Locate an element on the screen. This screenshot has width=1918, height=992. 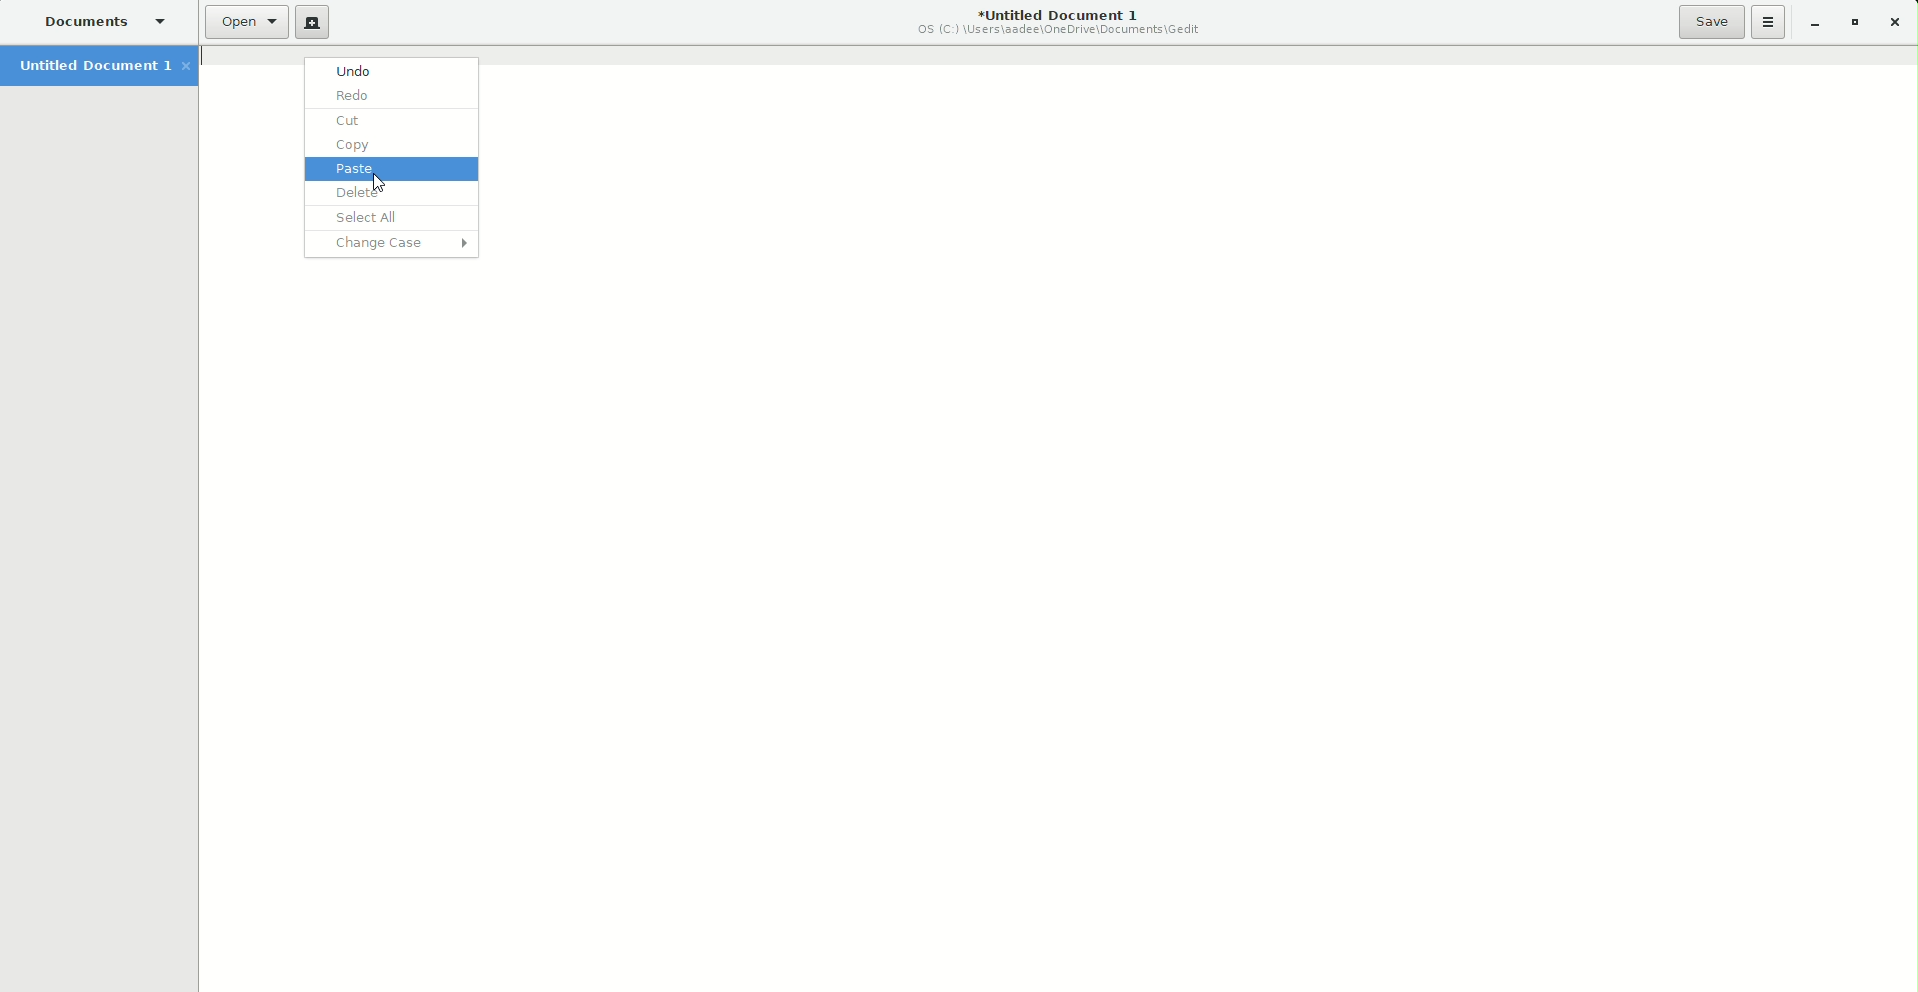
Untitled Document 1 is located at coordinates (1061, 19).